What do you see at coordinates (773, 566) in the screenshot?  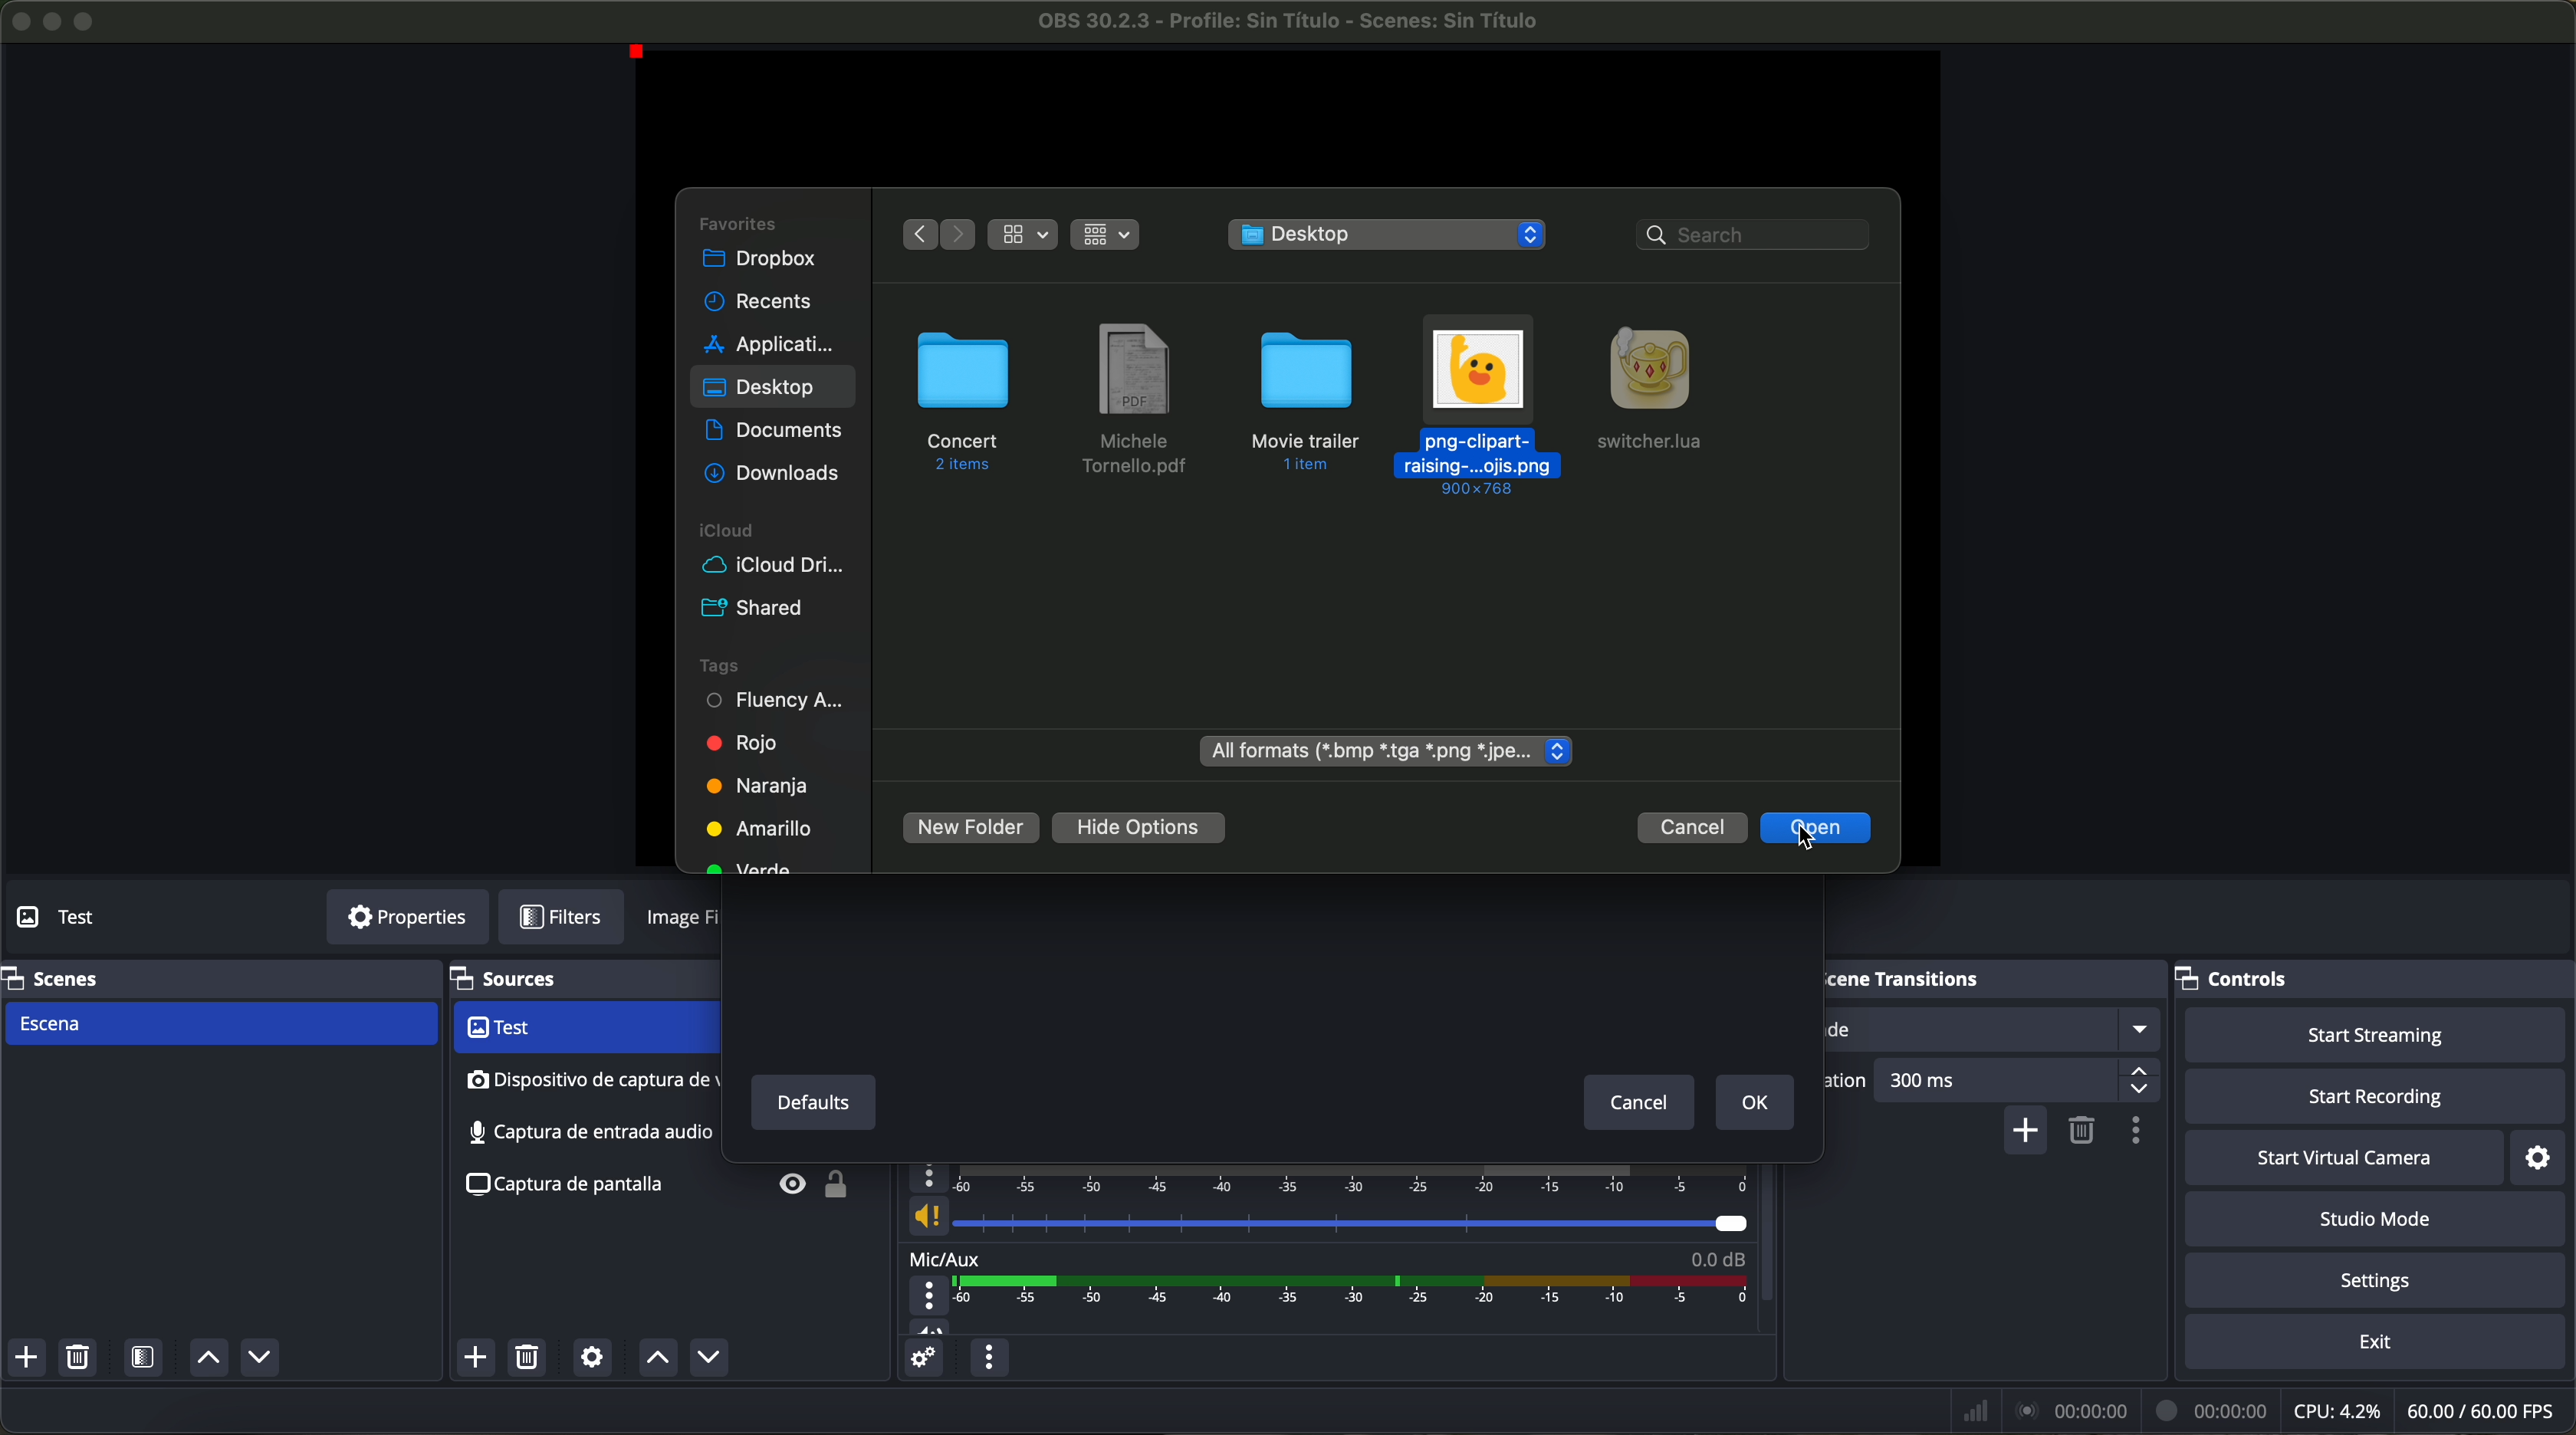 I see `icloud drive` at bounding box center [773, 566].